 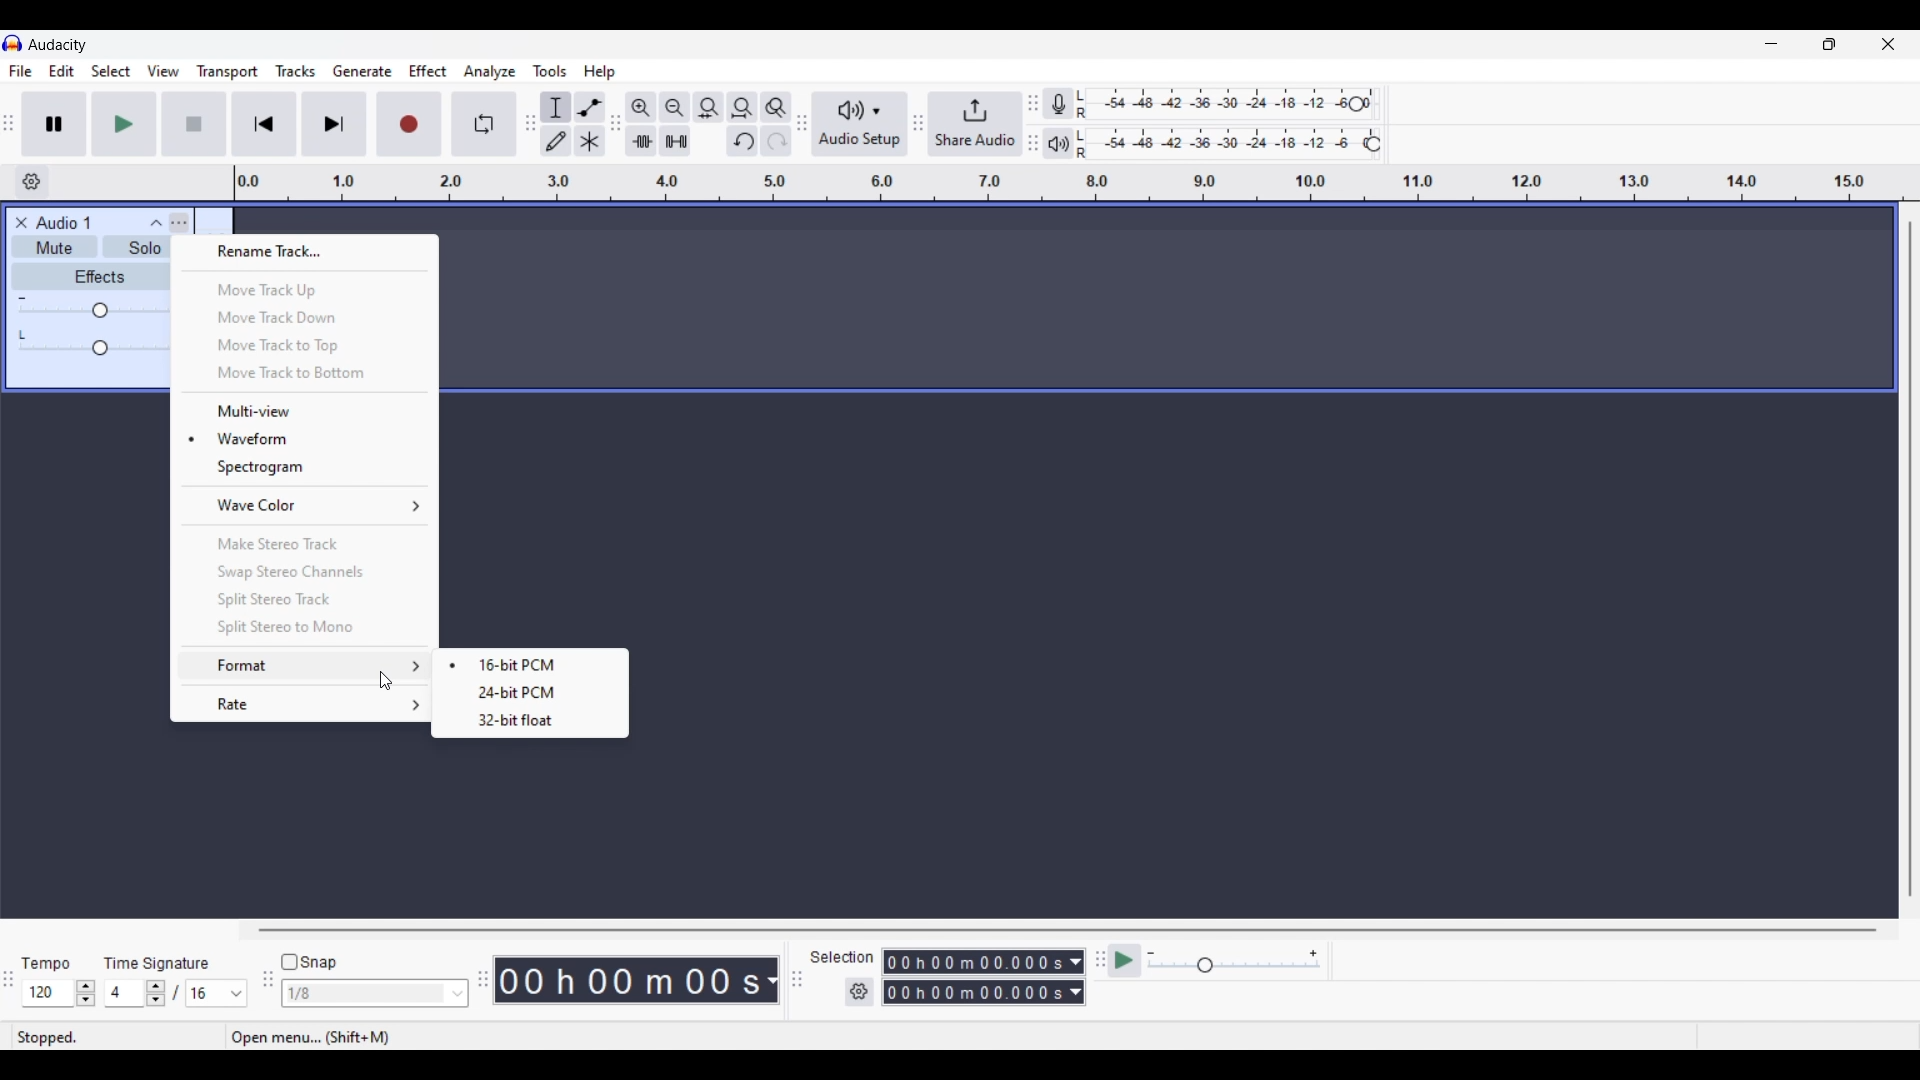 What do you see at coordinates (99, 276) in the screenshot?
I see `Effects` at bounding box center [99, 276].